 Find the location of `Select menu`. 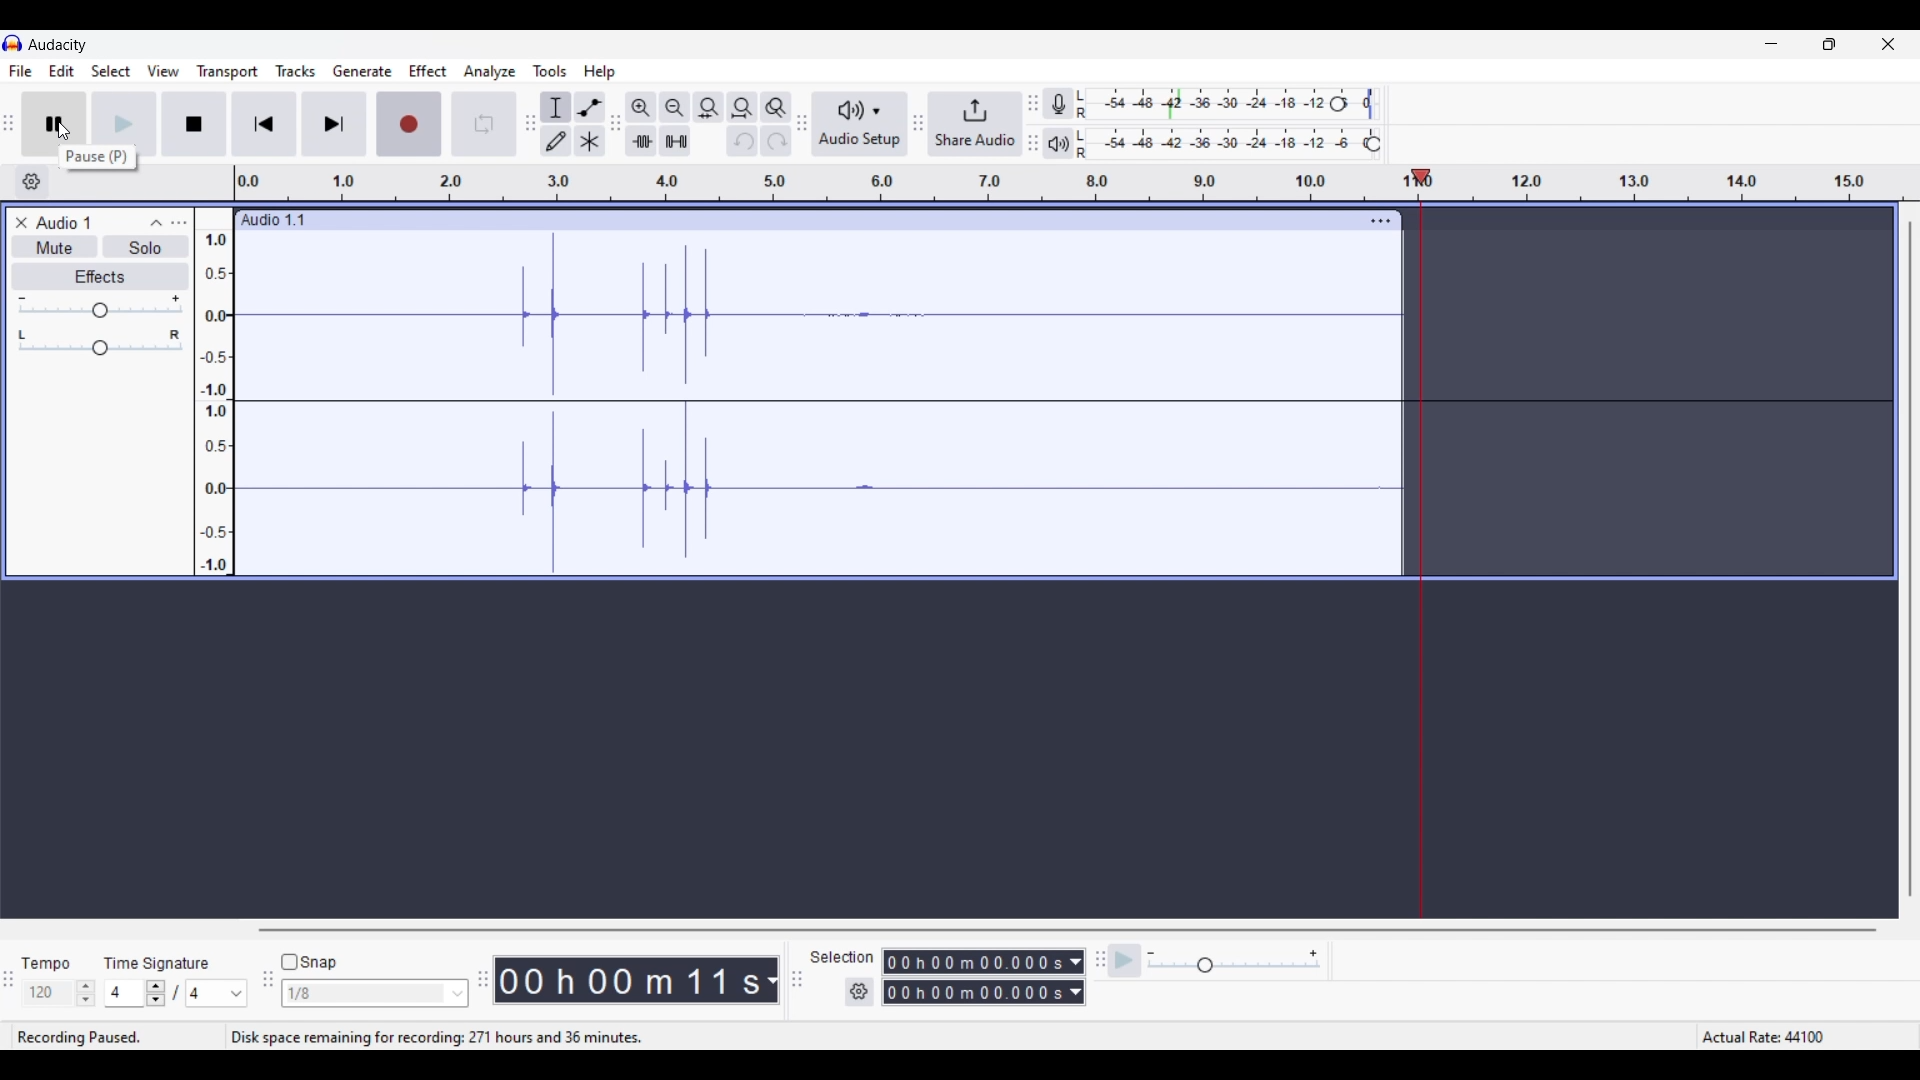

Select menu is located at coordinates (112, 71).